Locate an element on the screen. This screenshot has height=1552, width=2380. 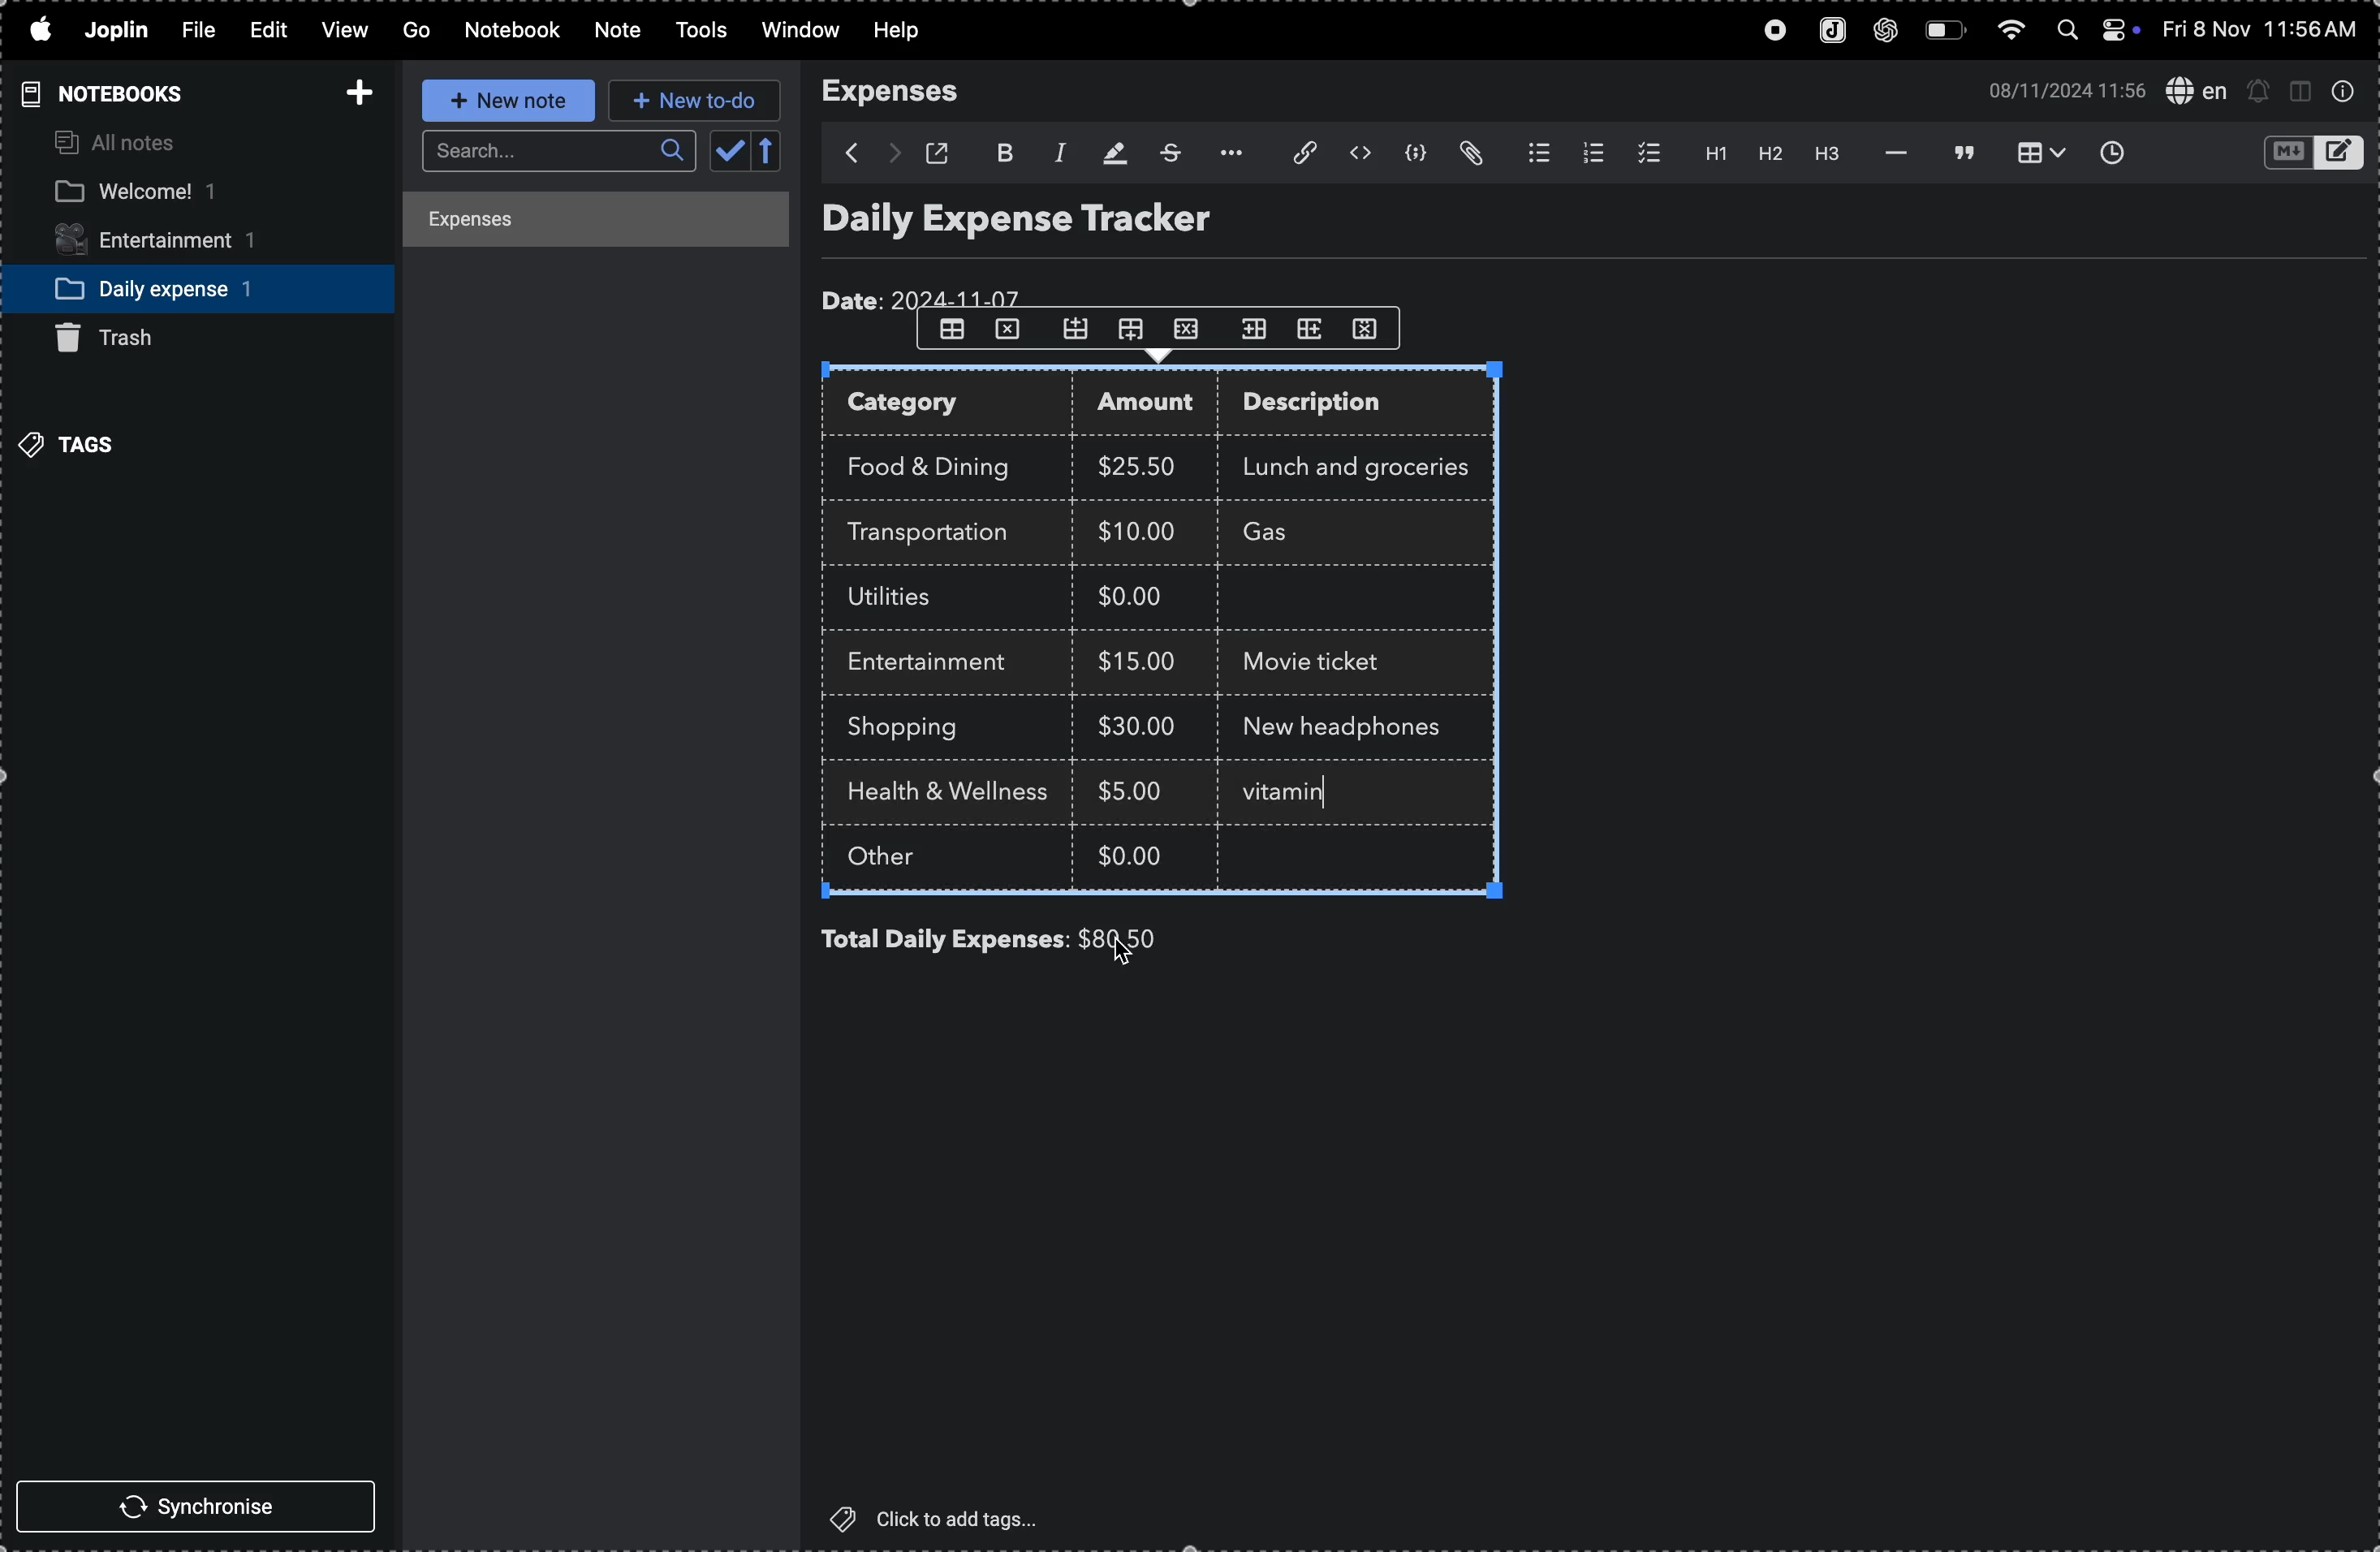
info is located at coordinates (2343, 92).